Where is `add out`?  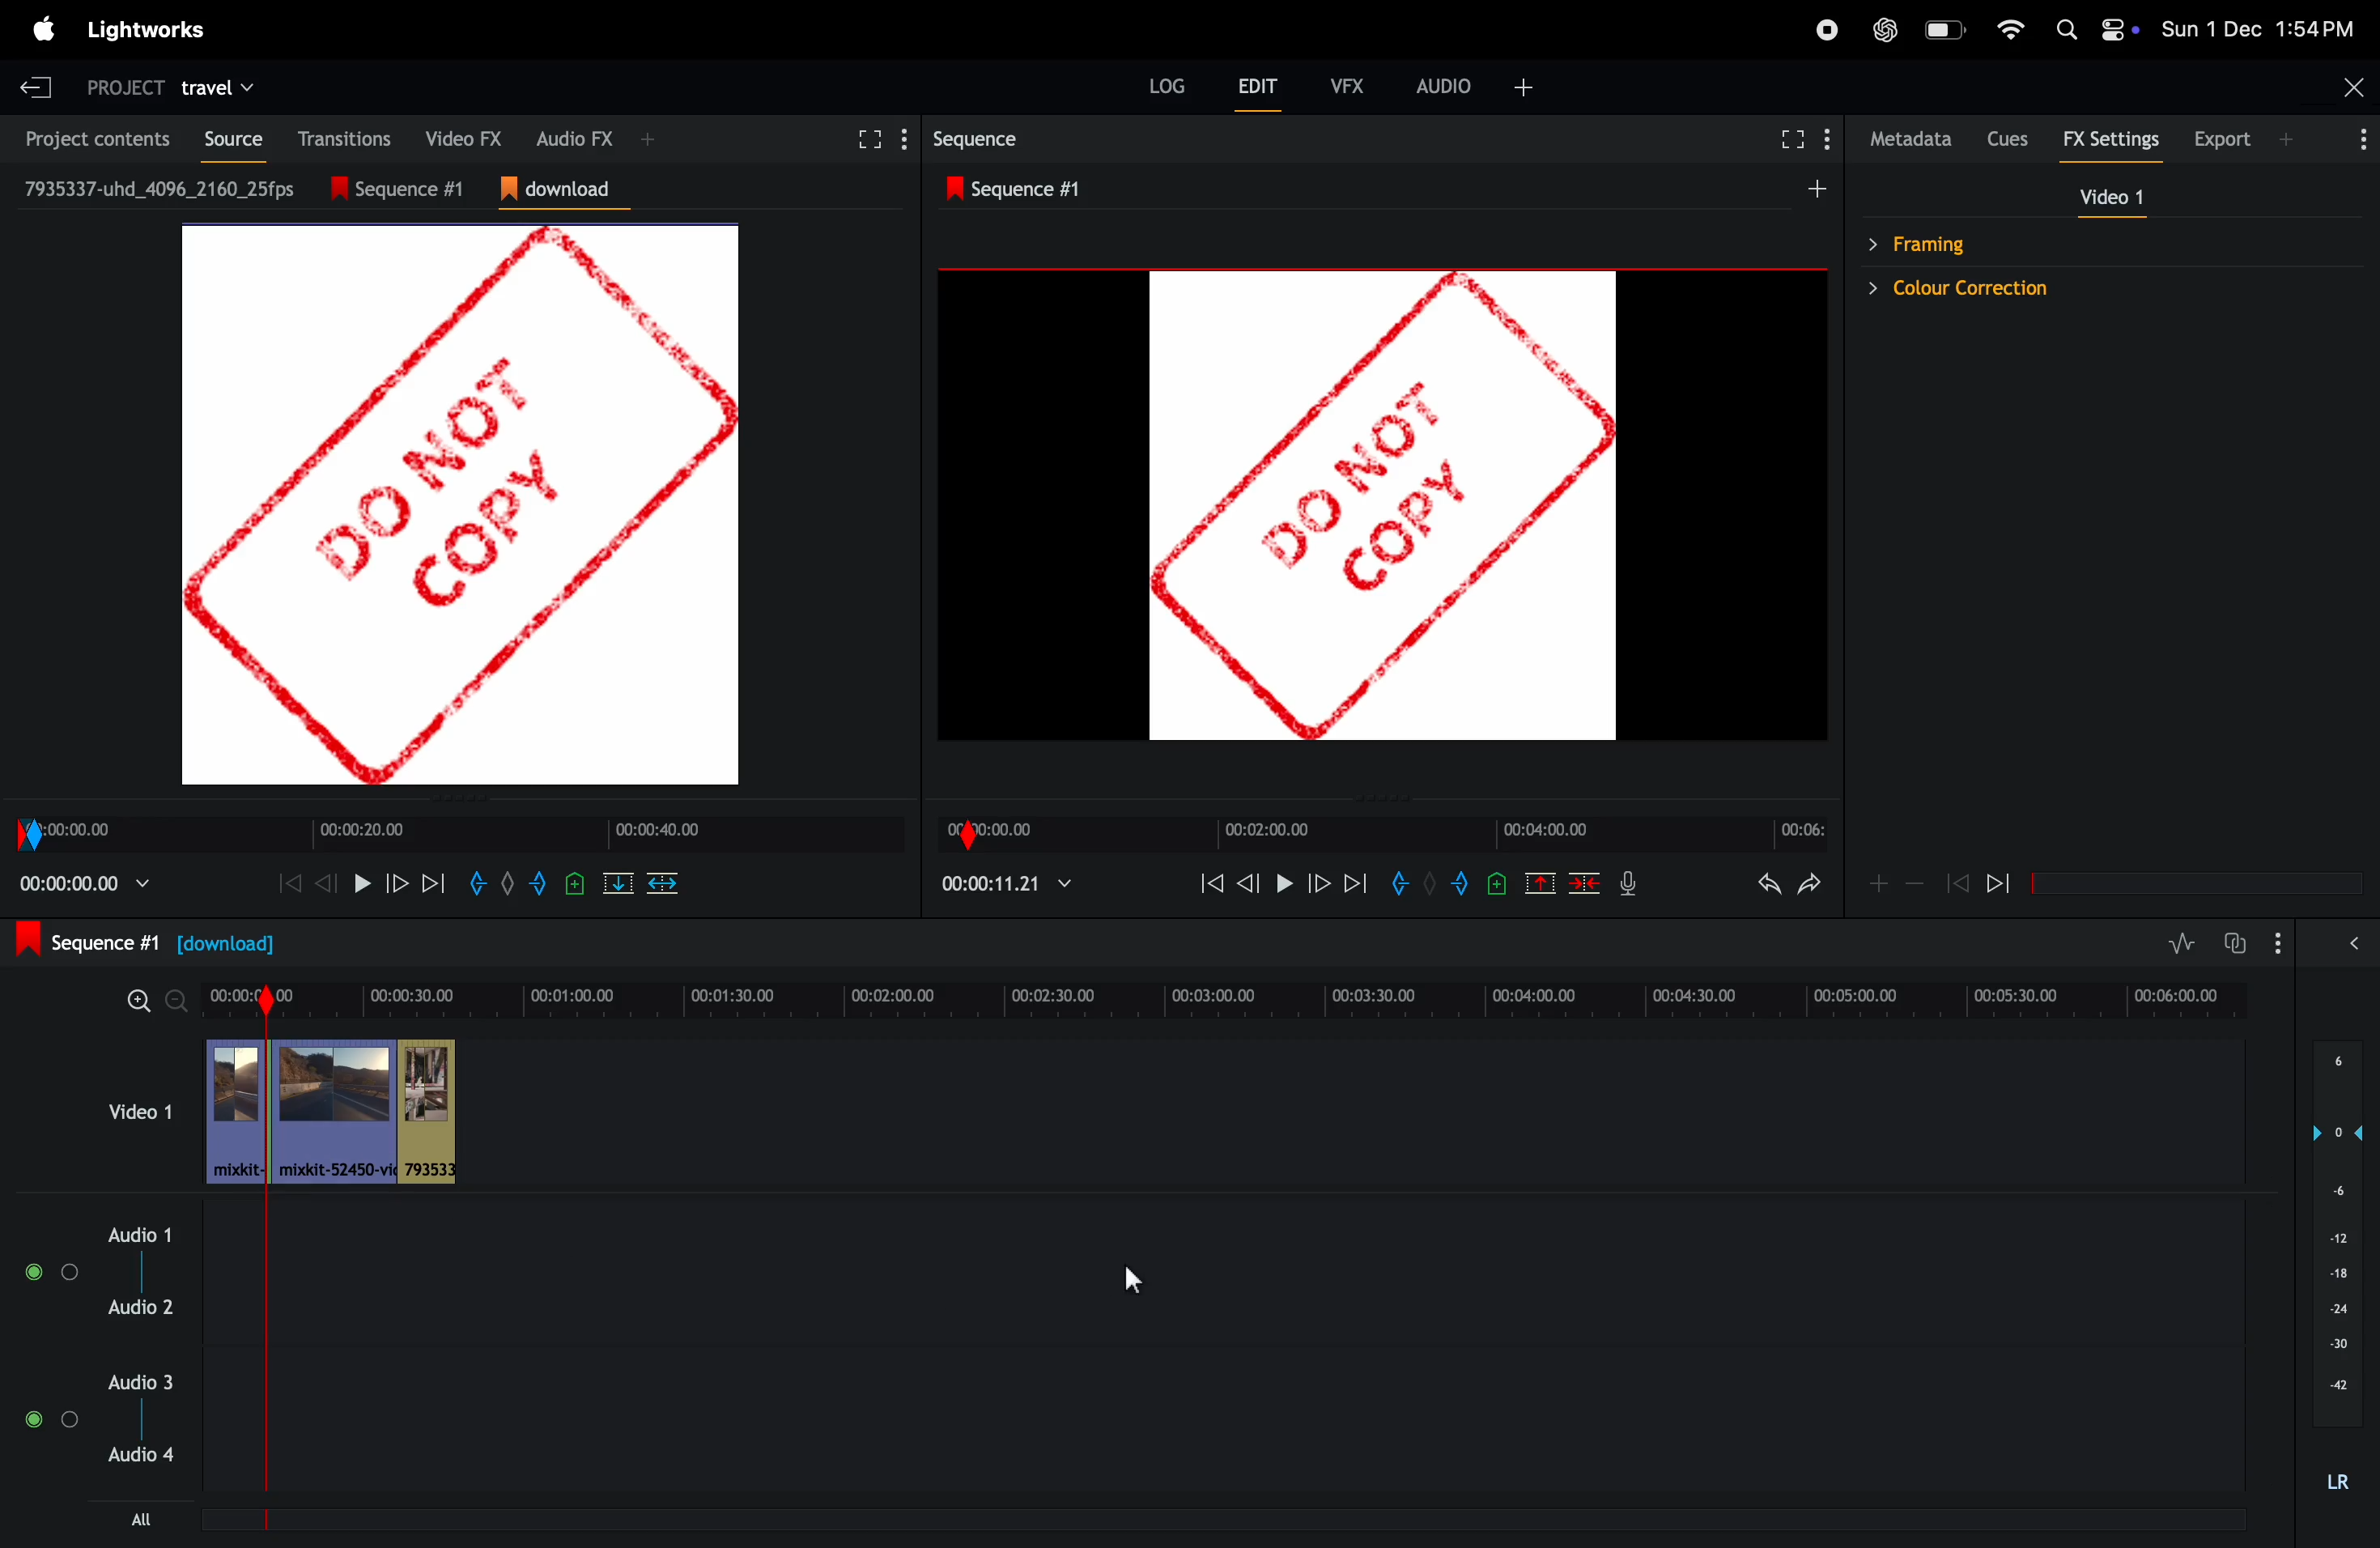 add out is located at coordinates (540, 883).